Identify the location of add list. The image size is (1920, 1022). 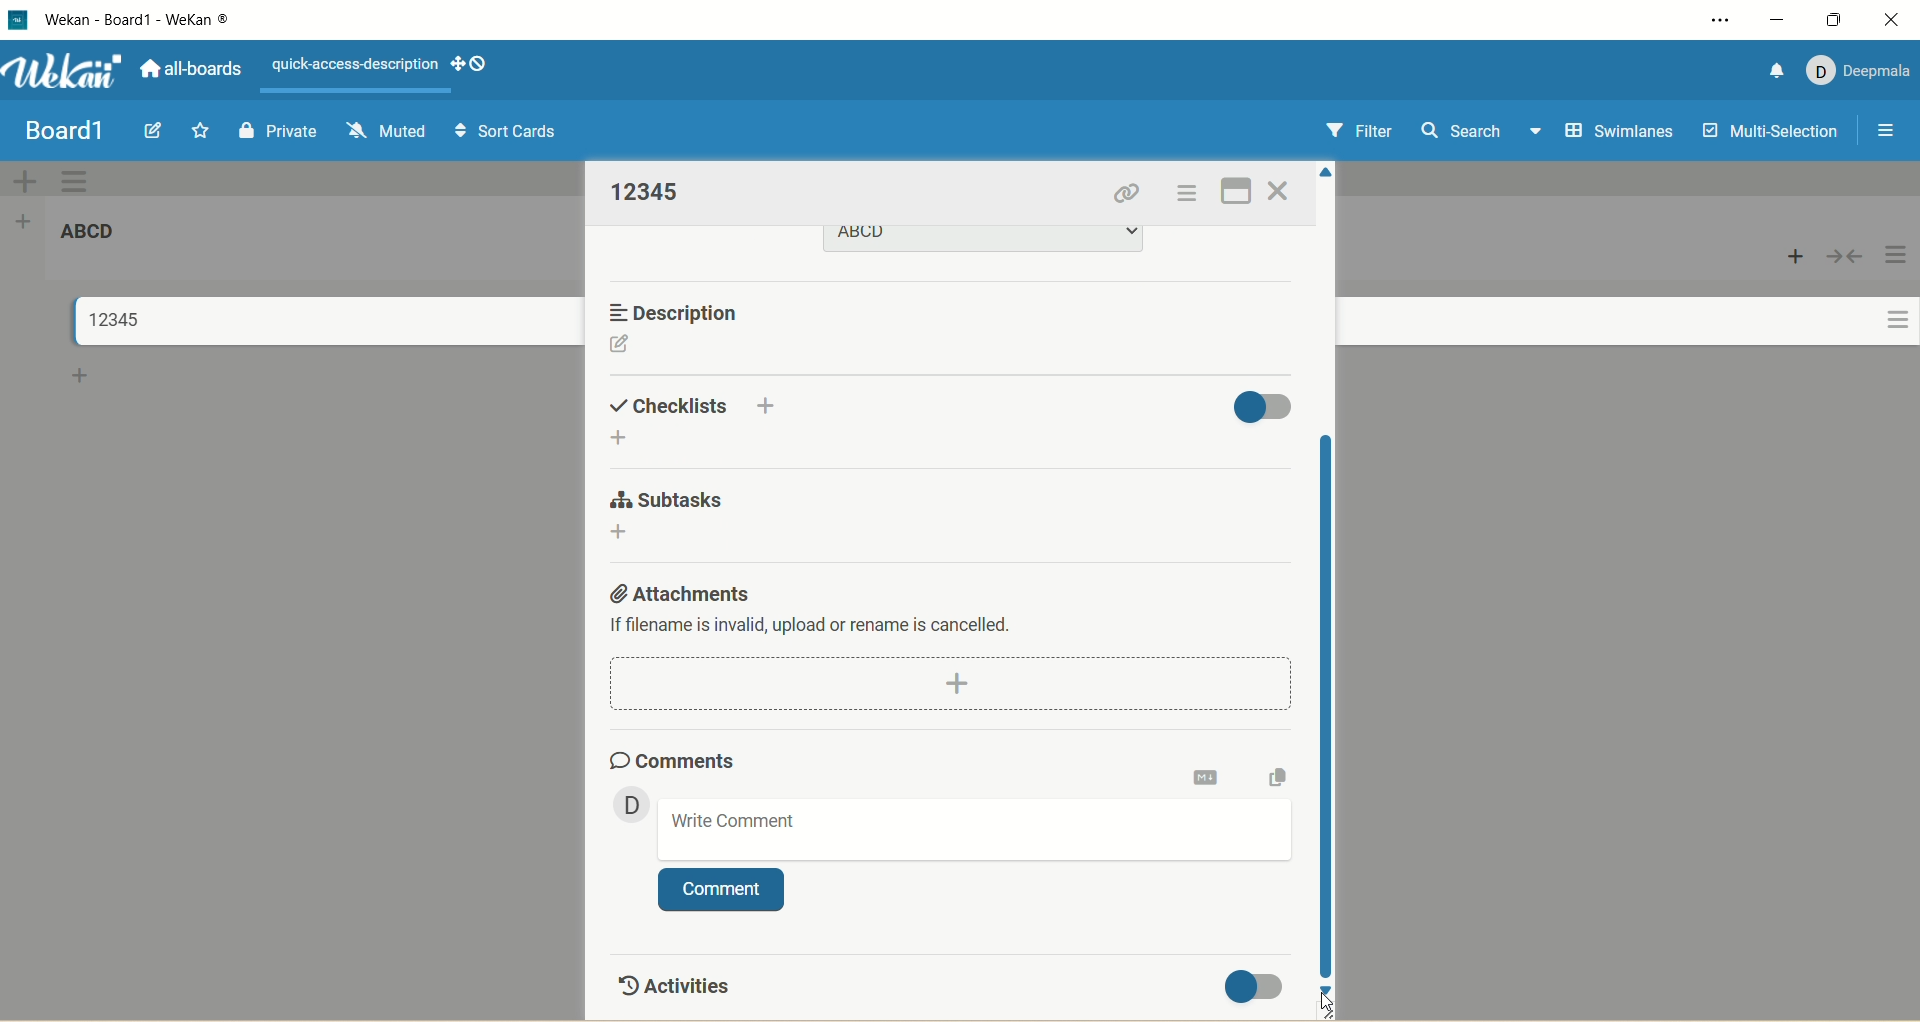
(29, 220).